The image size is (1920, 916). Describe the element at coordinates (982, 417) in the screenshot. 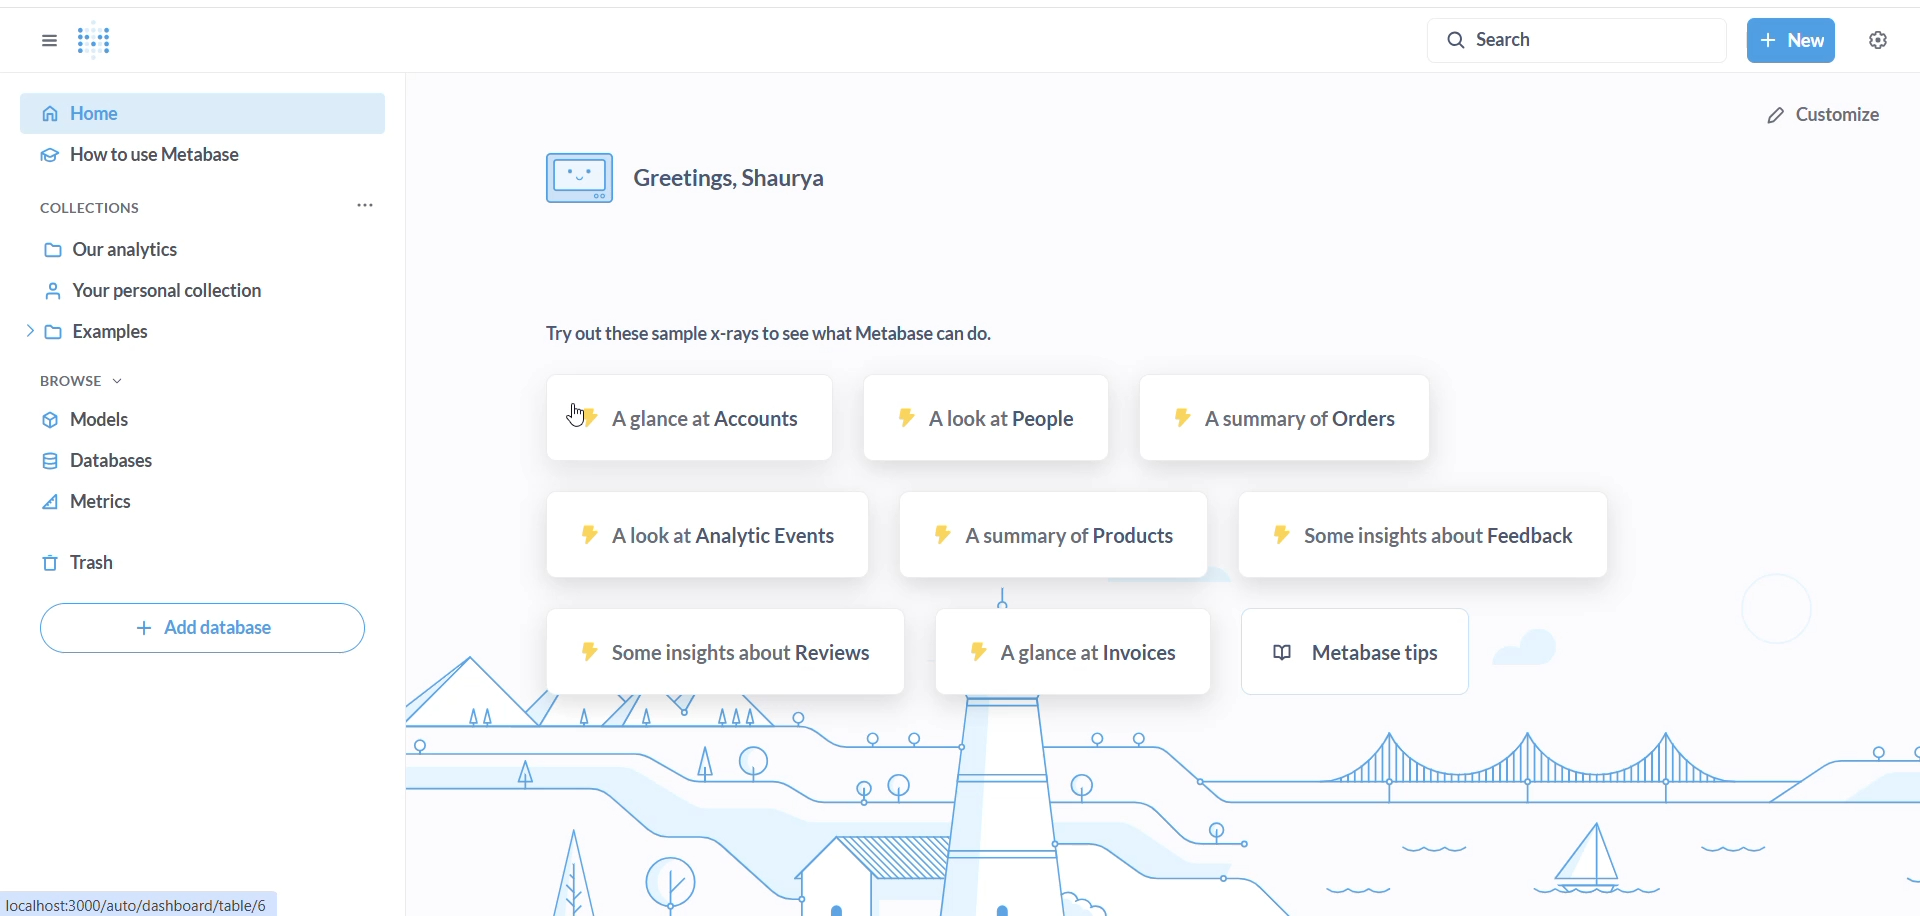

I see `A look at people sample` at that location.